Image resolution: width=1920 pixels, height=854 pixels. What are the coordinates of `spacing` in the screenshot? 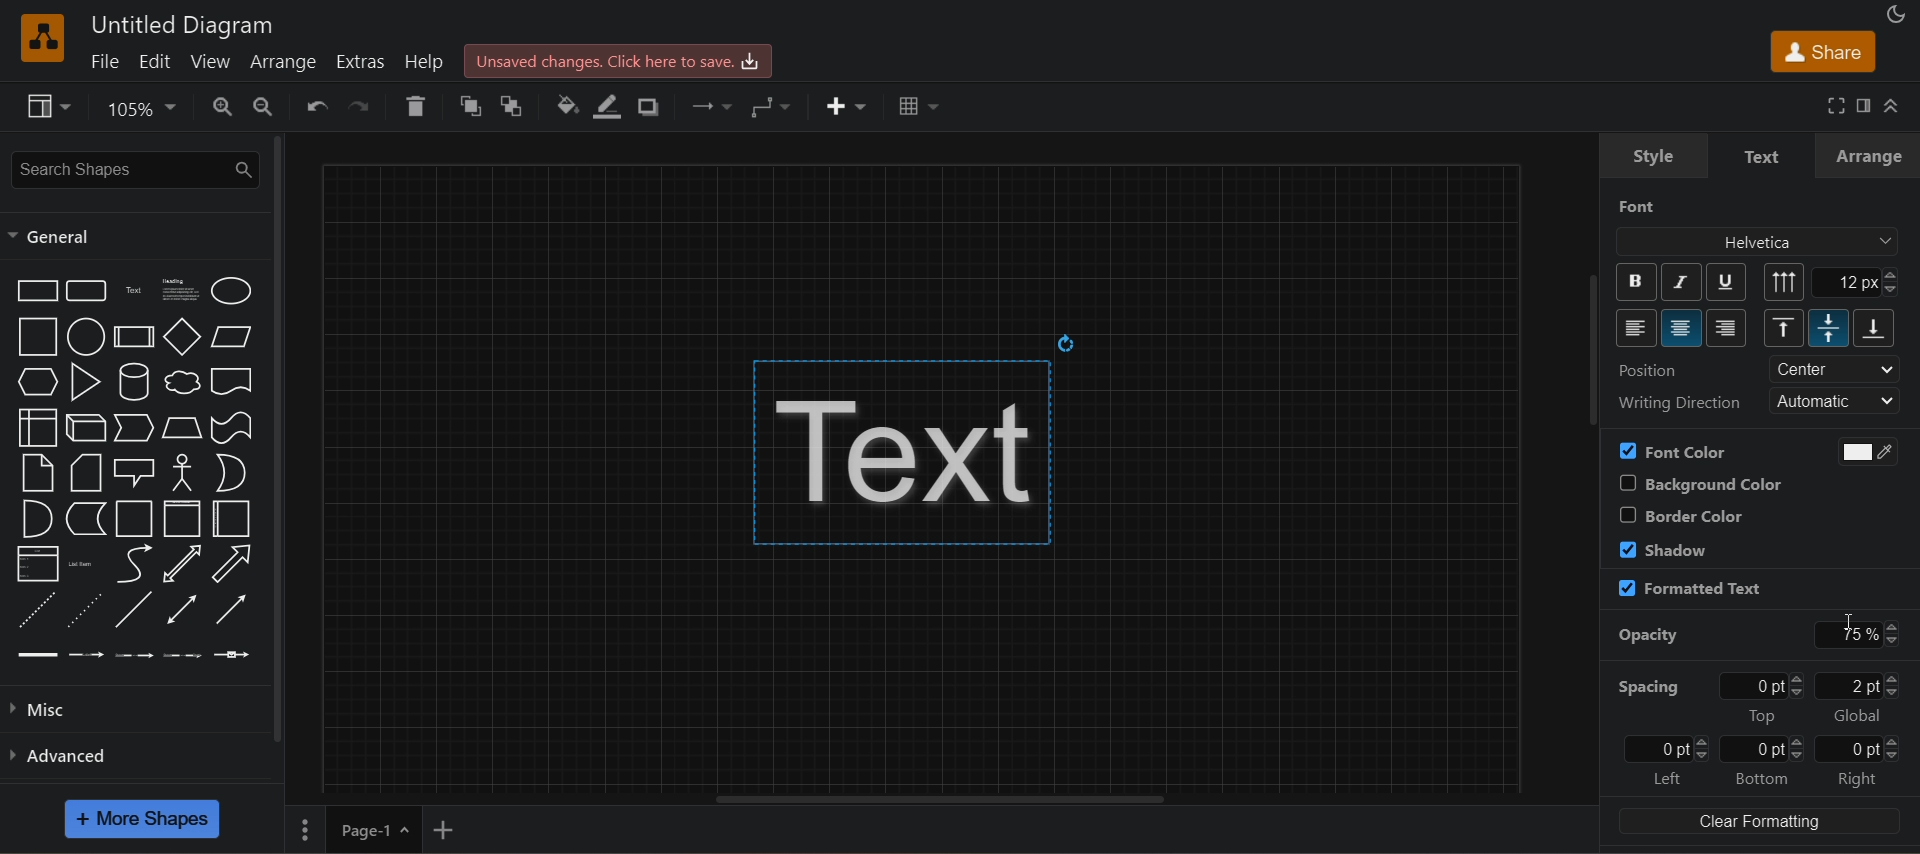 It's located at (1646, 687).